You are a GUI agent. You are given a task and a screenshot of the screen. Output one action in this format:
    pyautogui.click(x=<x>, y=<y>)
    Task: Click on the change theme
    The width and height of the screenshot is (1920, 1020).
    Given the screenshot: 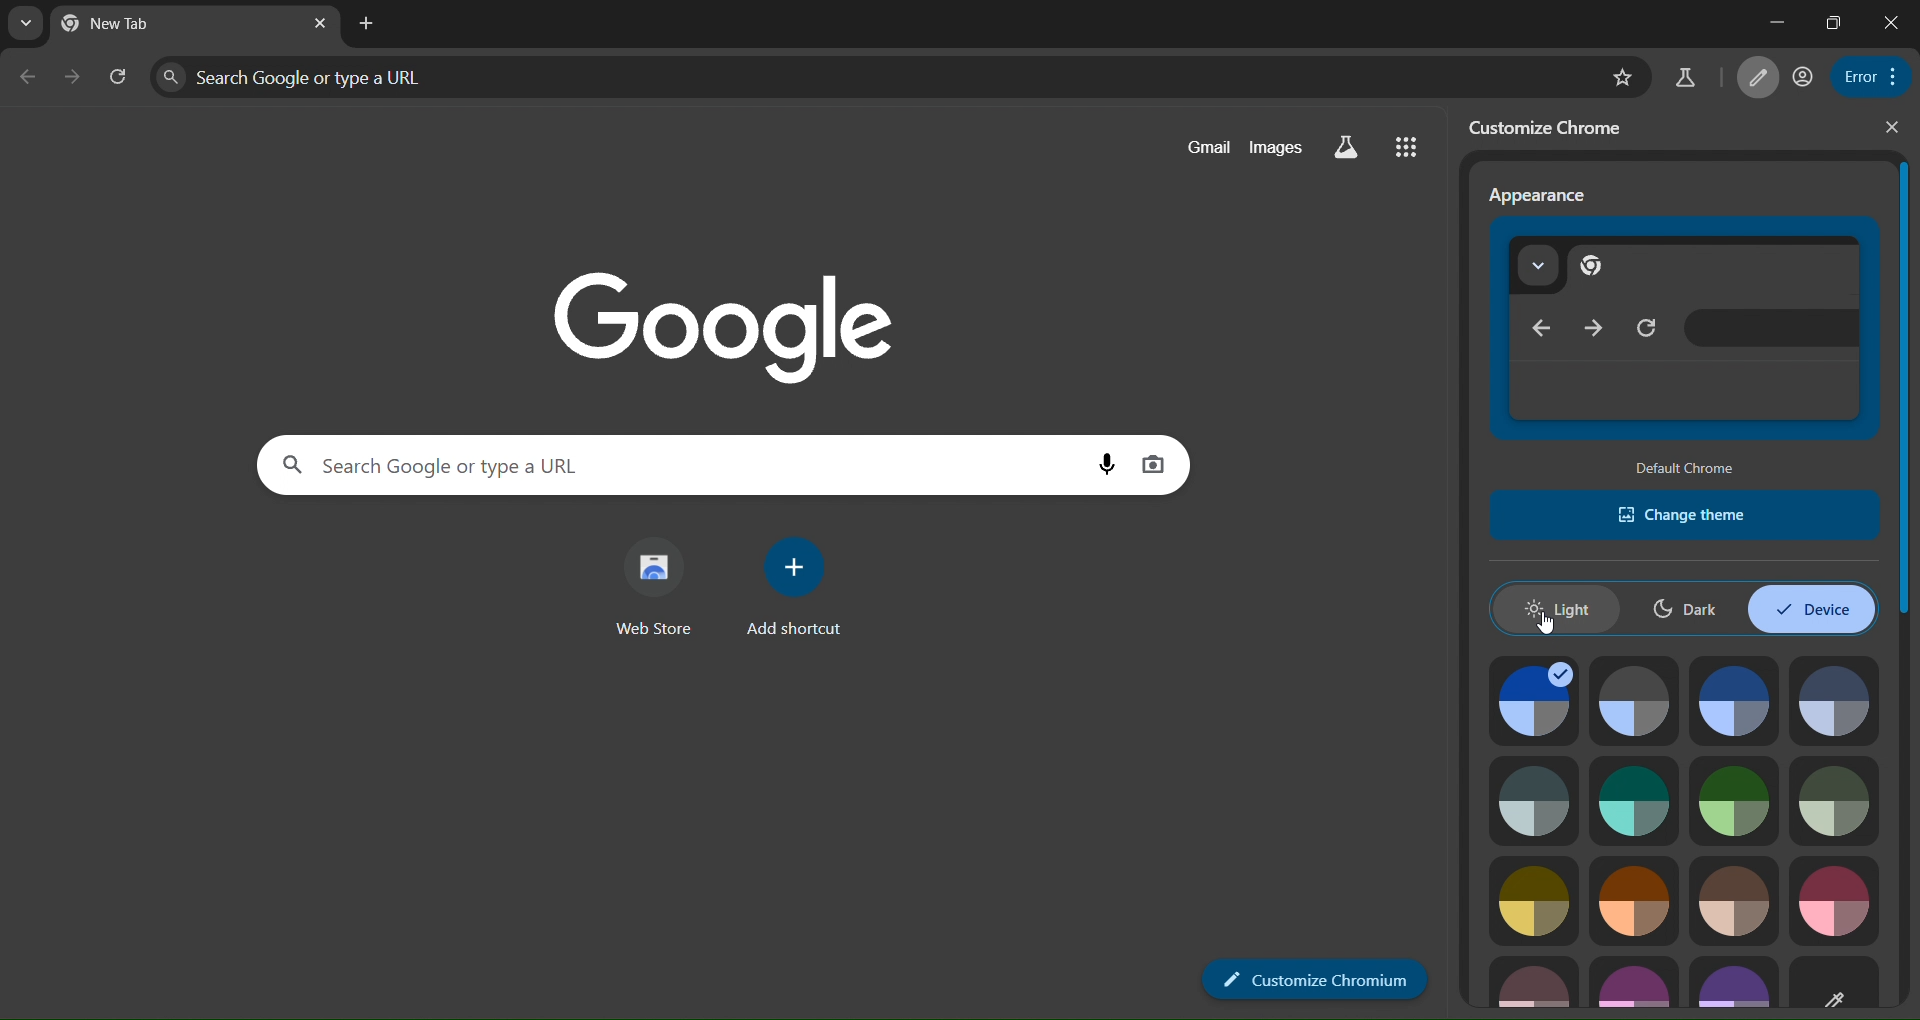 What is the action you would take?
    pyautogui.click(x=1686, y=515)
    